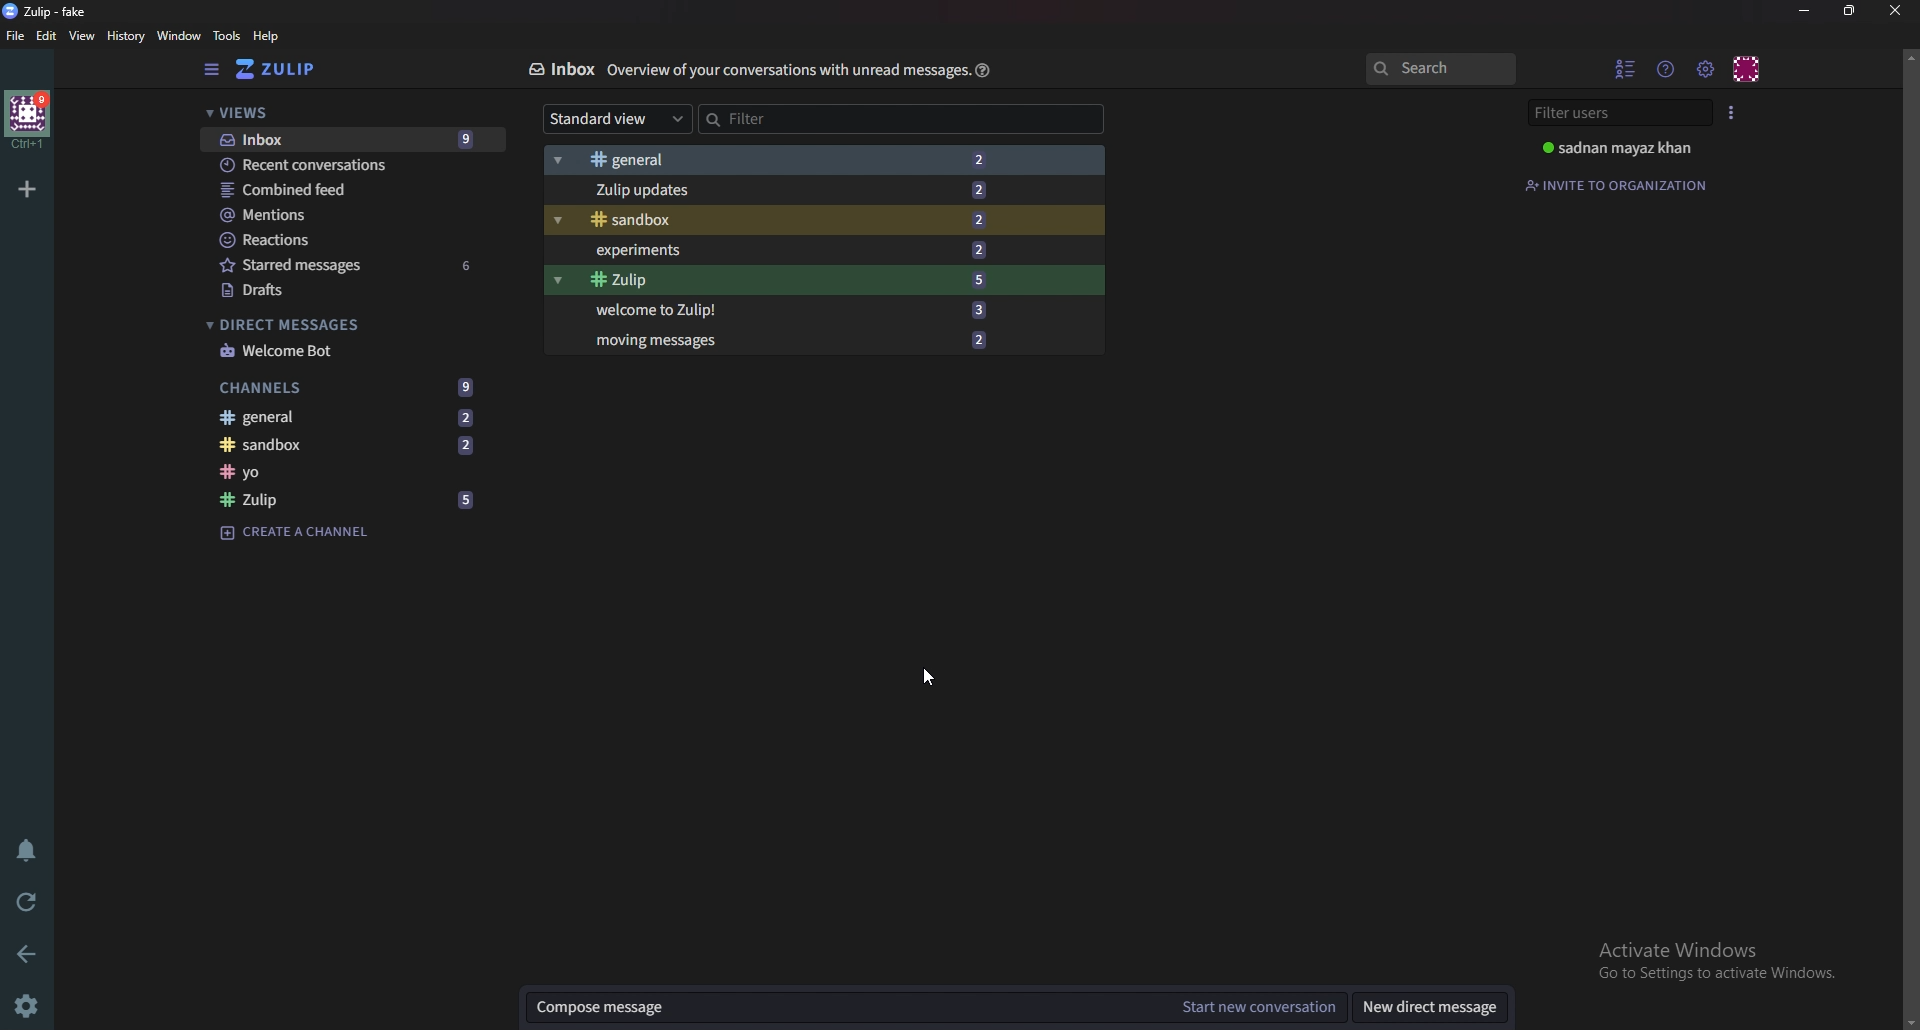  Describe the element at coordinates (794, 282) in the screenshot. I see `zulip` at that location.